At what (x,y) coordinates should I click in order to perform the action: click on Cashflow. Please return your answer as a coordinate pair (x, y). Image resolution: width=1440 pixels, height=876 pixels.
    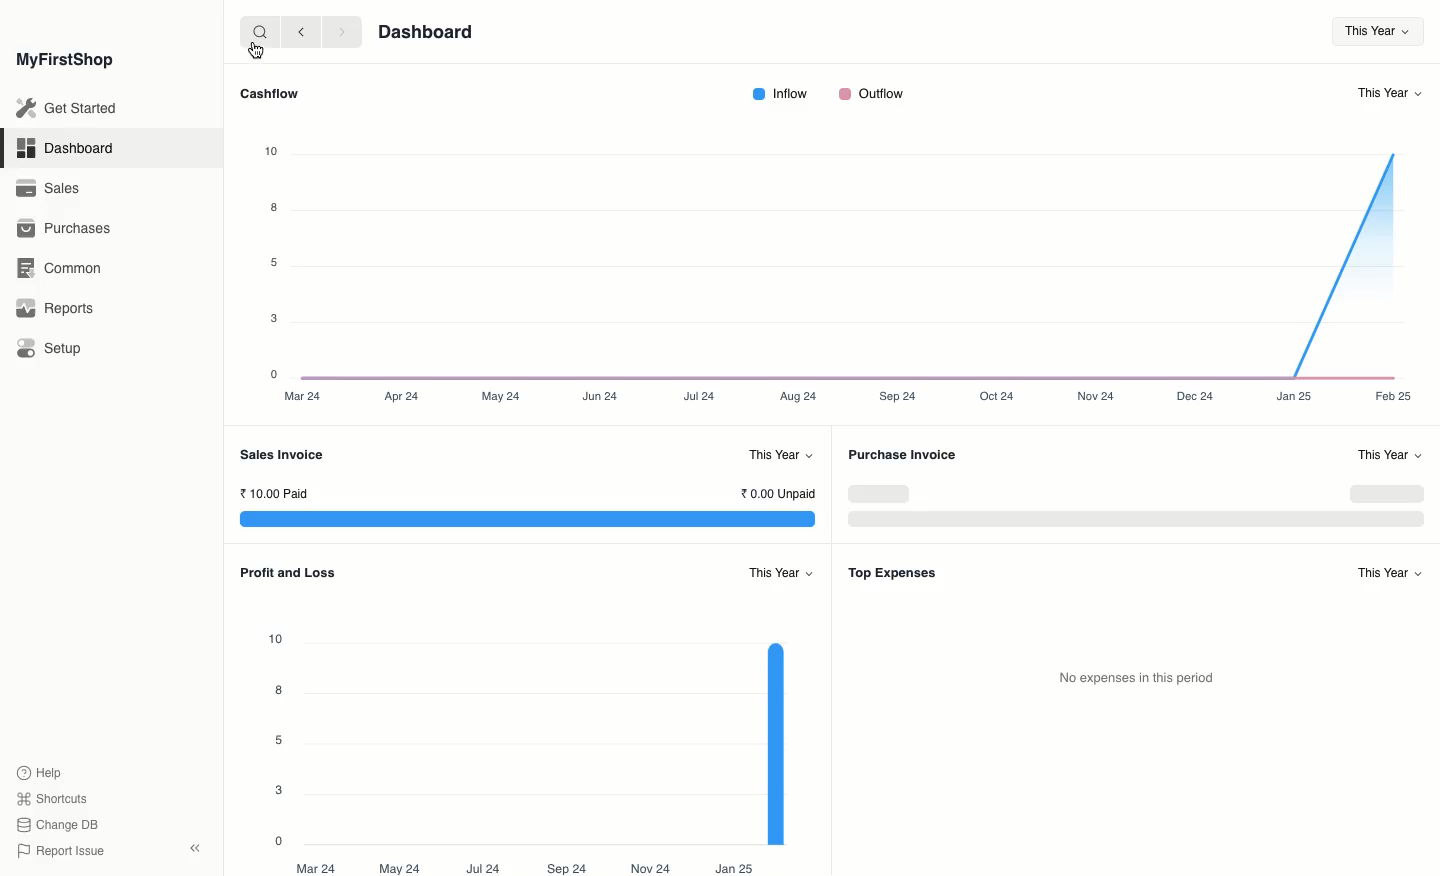
    Looking at the image, I should click on (275, 95).